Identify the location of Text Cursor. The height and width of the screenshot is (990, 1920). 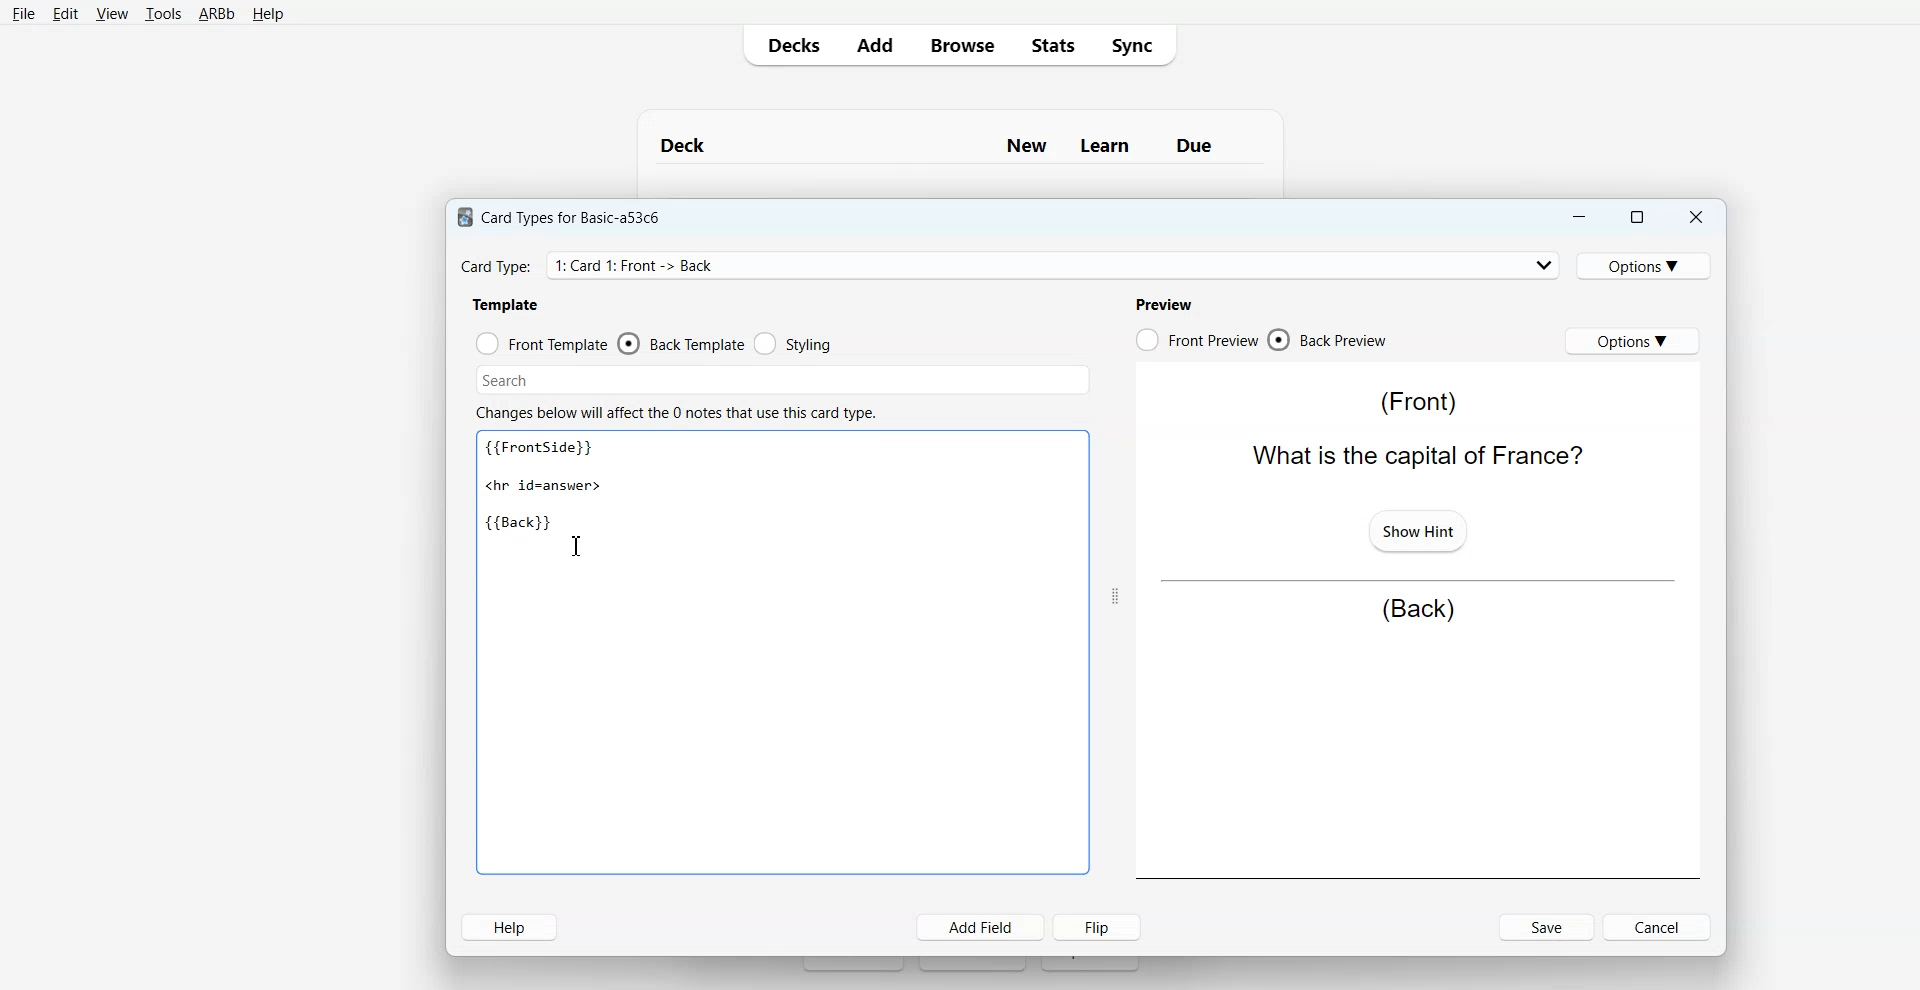
(577, 545).